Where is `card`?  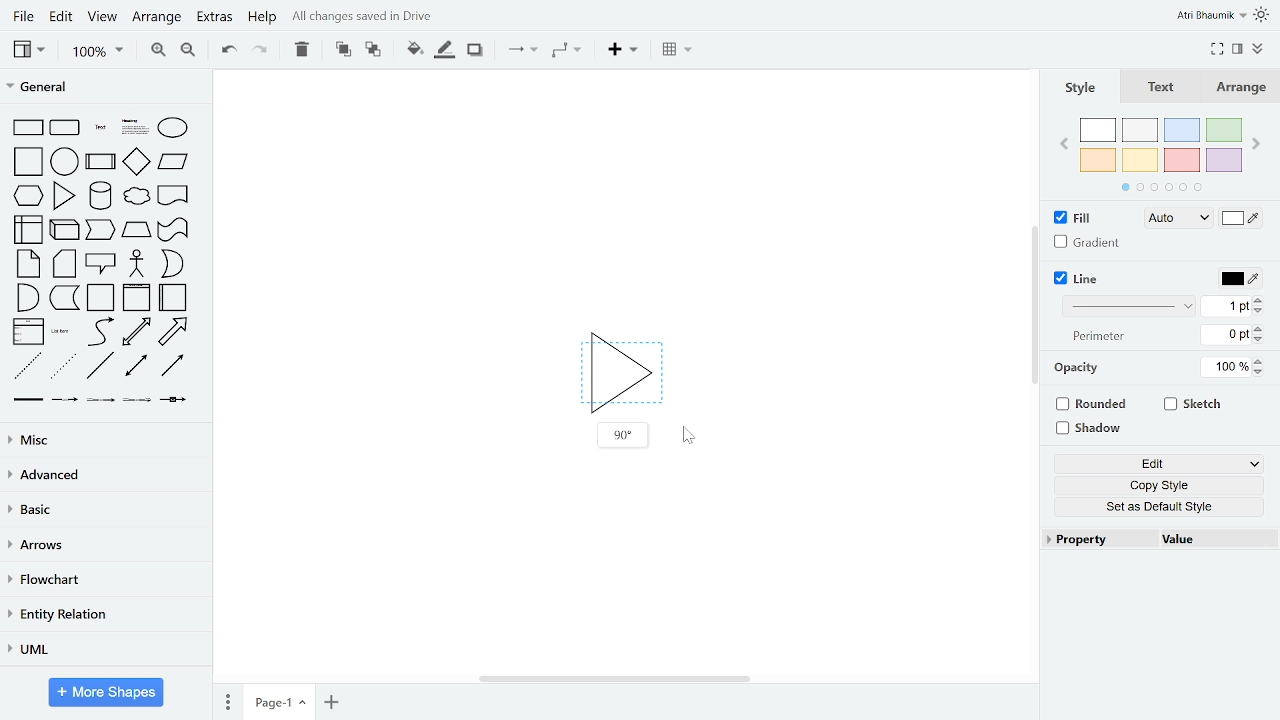 card is located at coordinates (64, 264).